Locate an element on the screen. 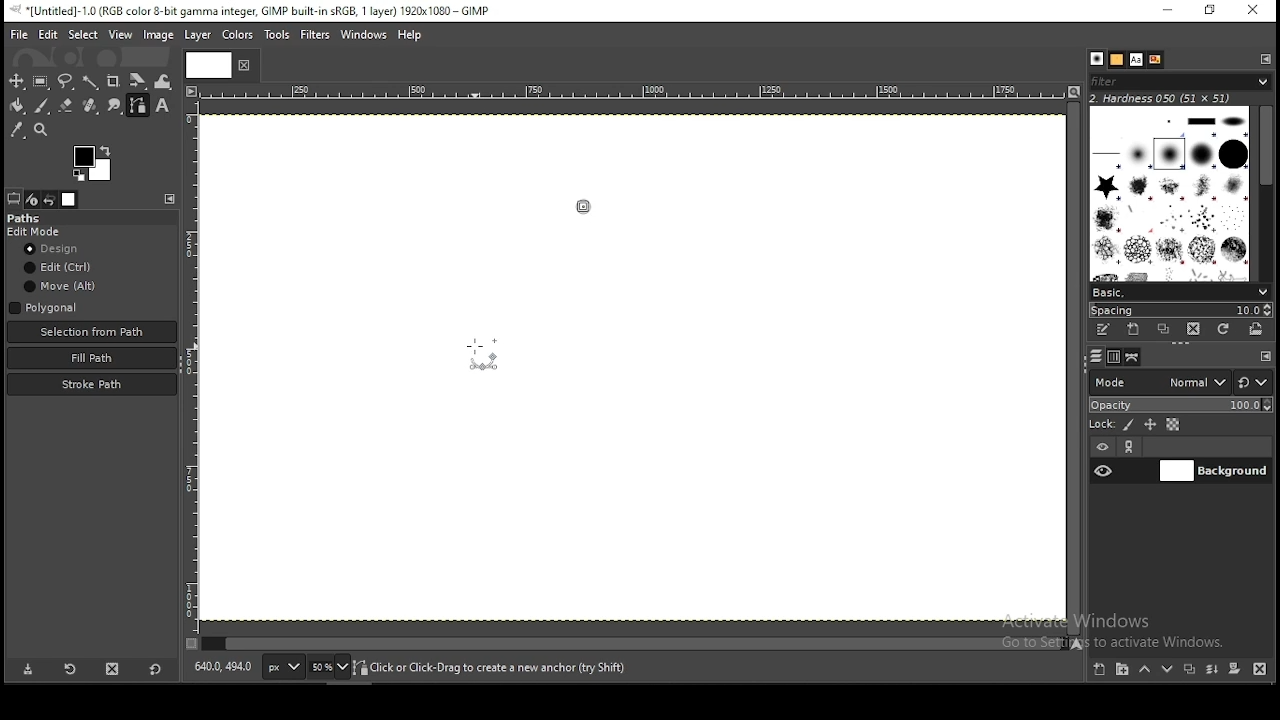  close is located at coordinates (244, 68).